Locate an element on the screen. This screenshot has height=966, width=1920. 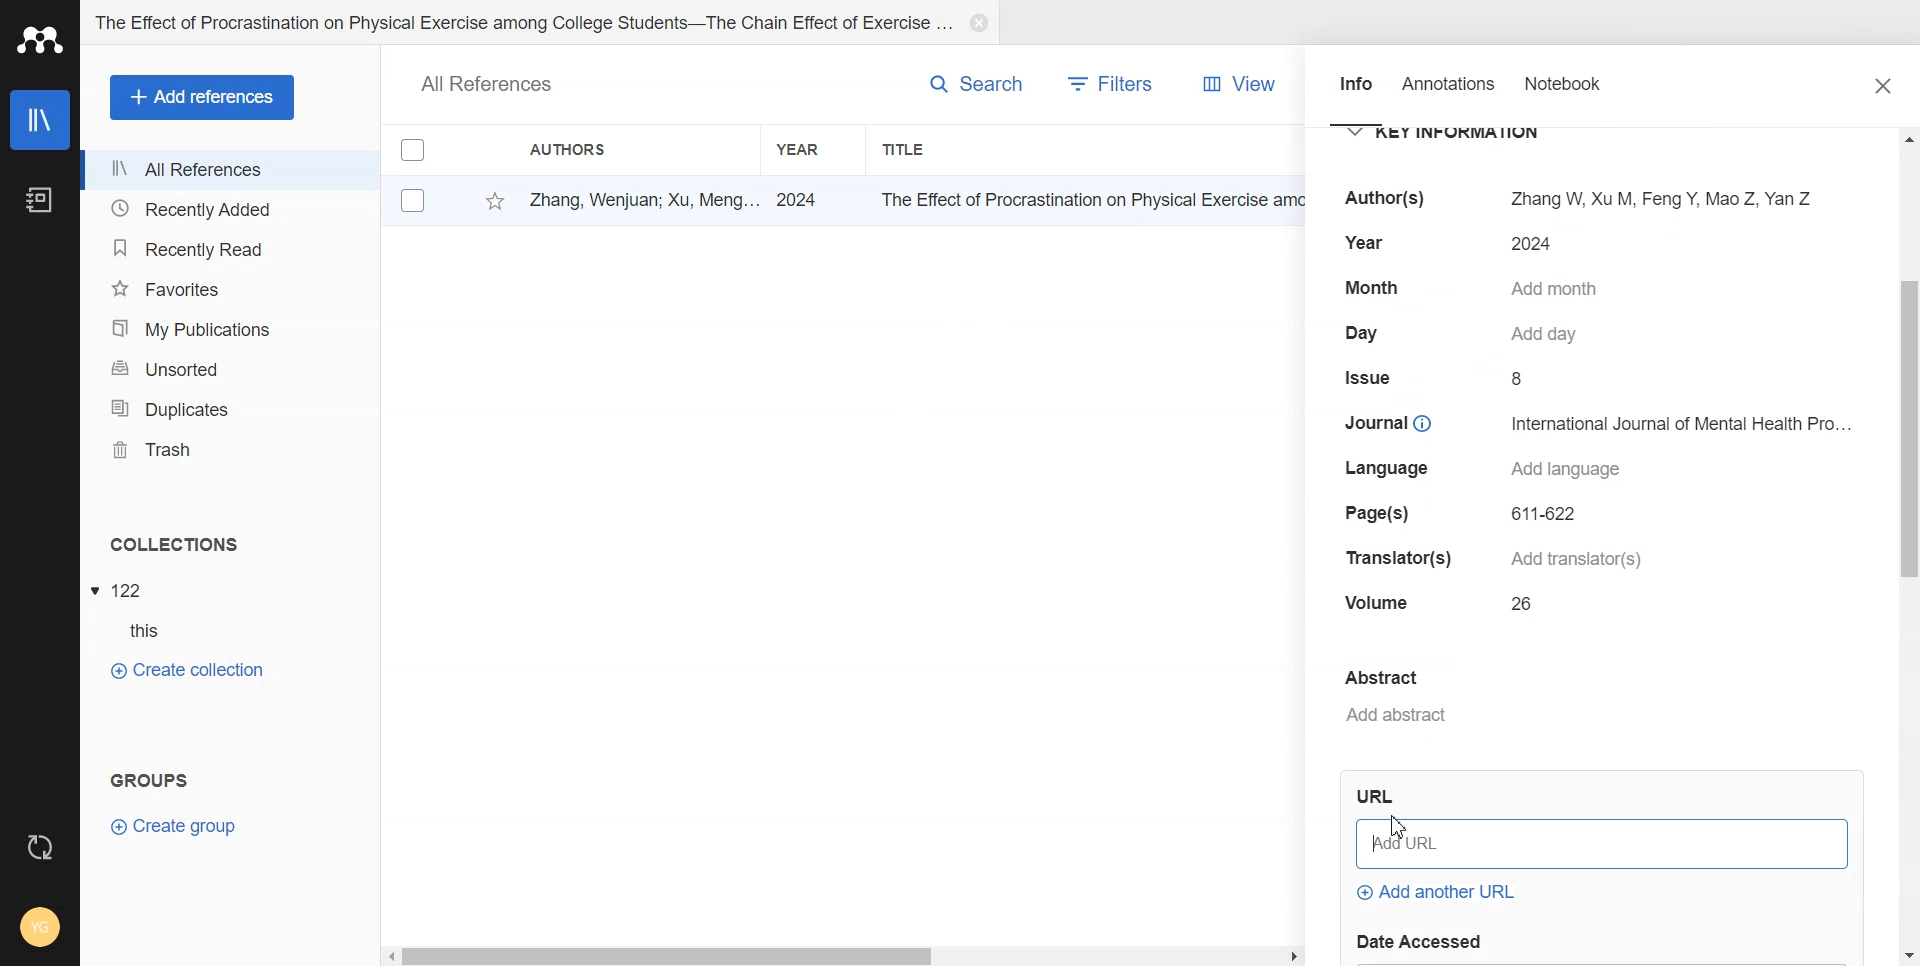
title is located at coordinates (1090, 199).